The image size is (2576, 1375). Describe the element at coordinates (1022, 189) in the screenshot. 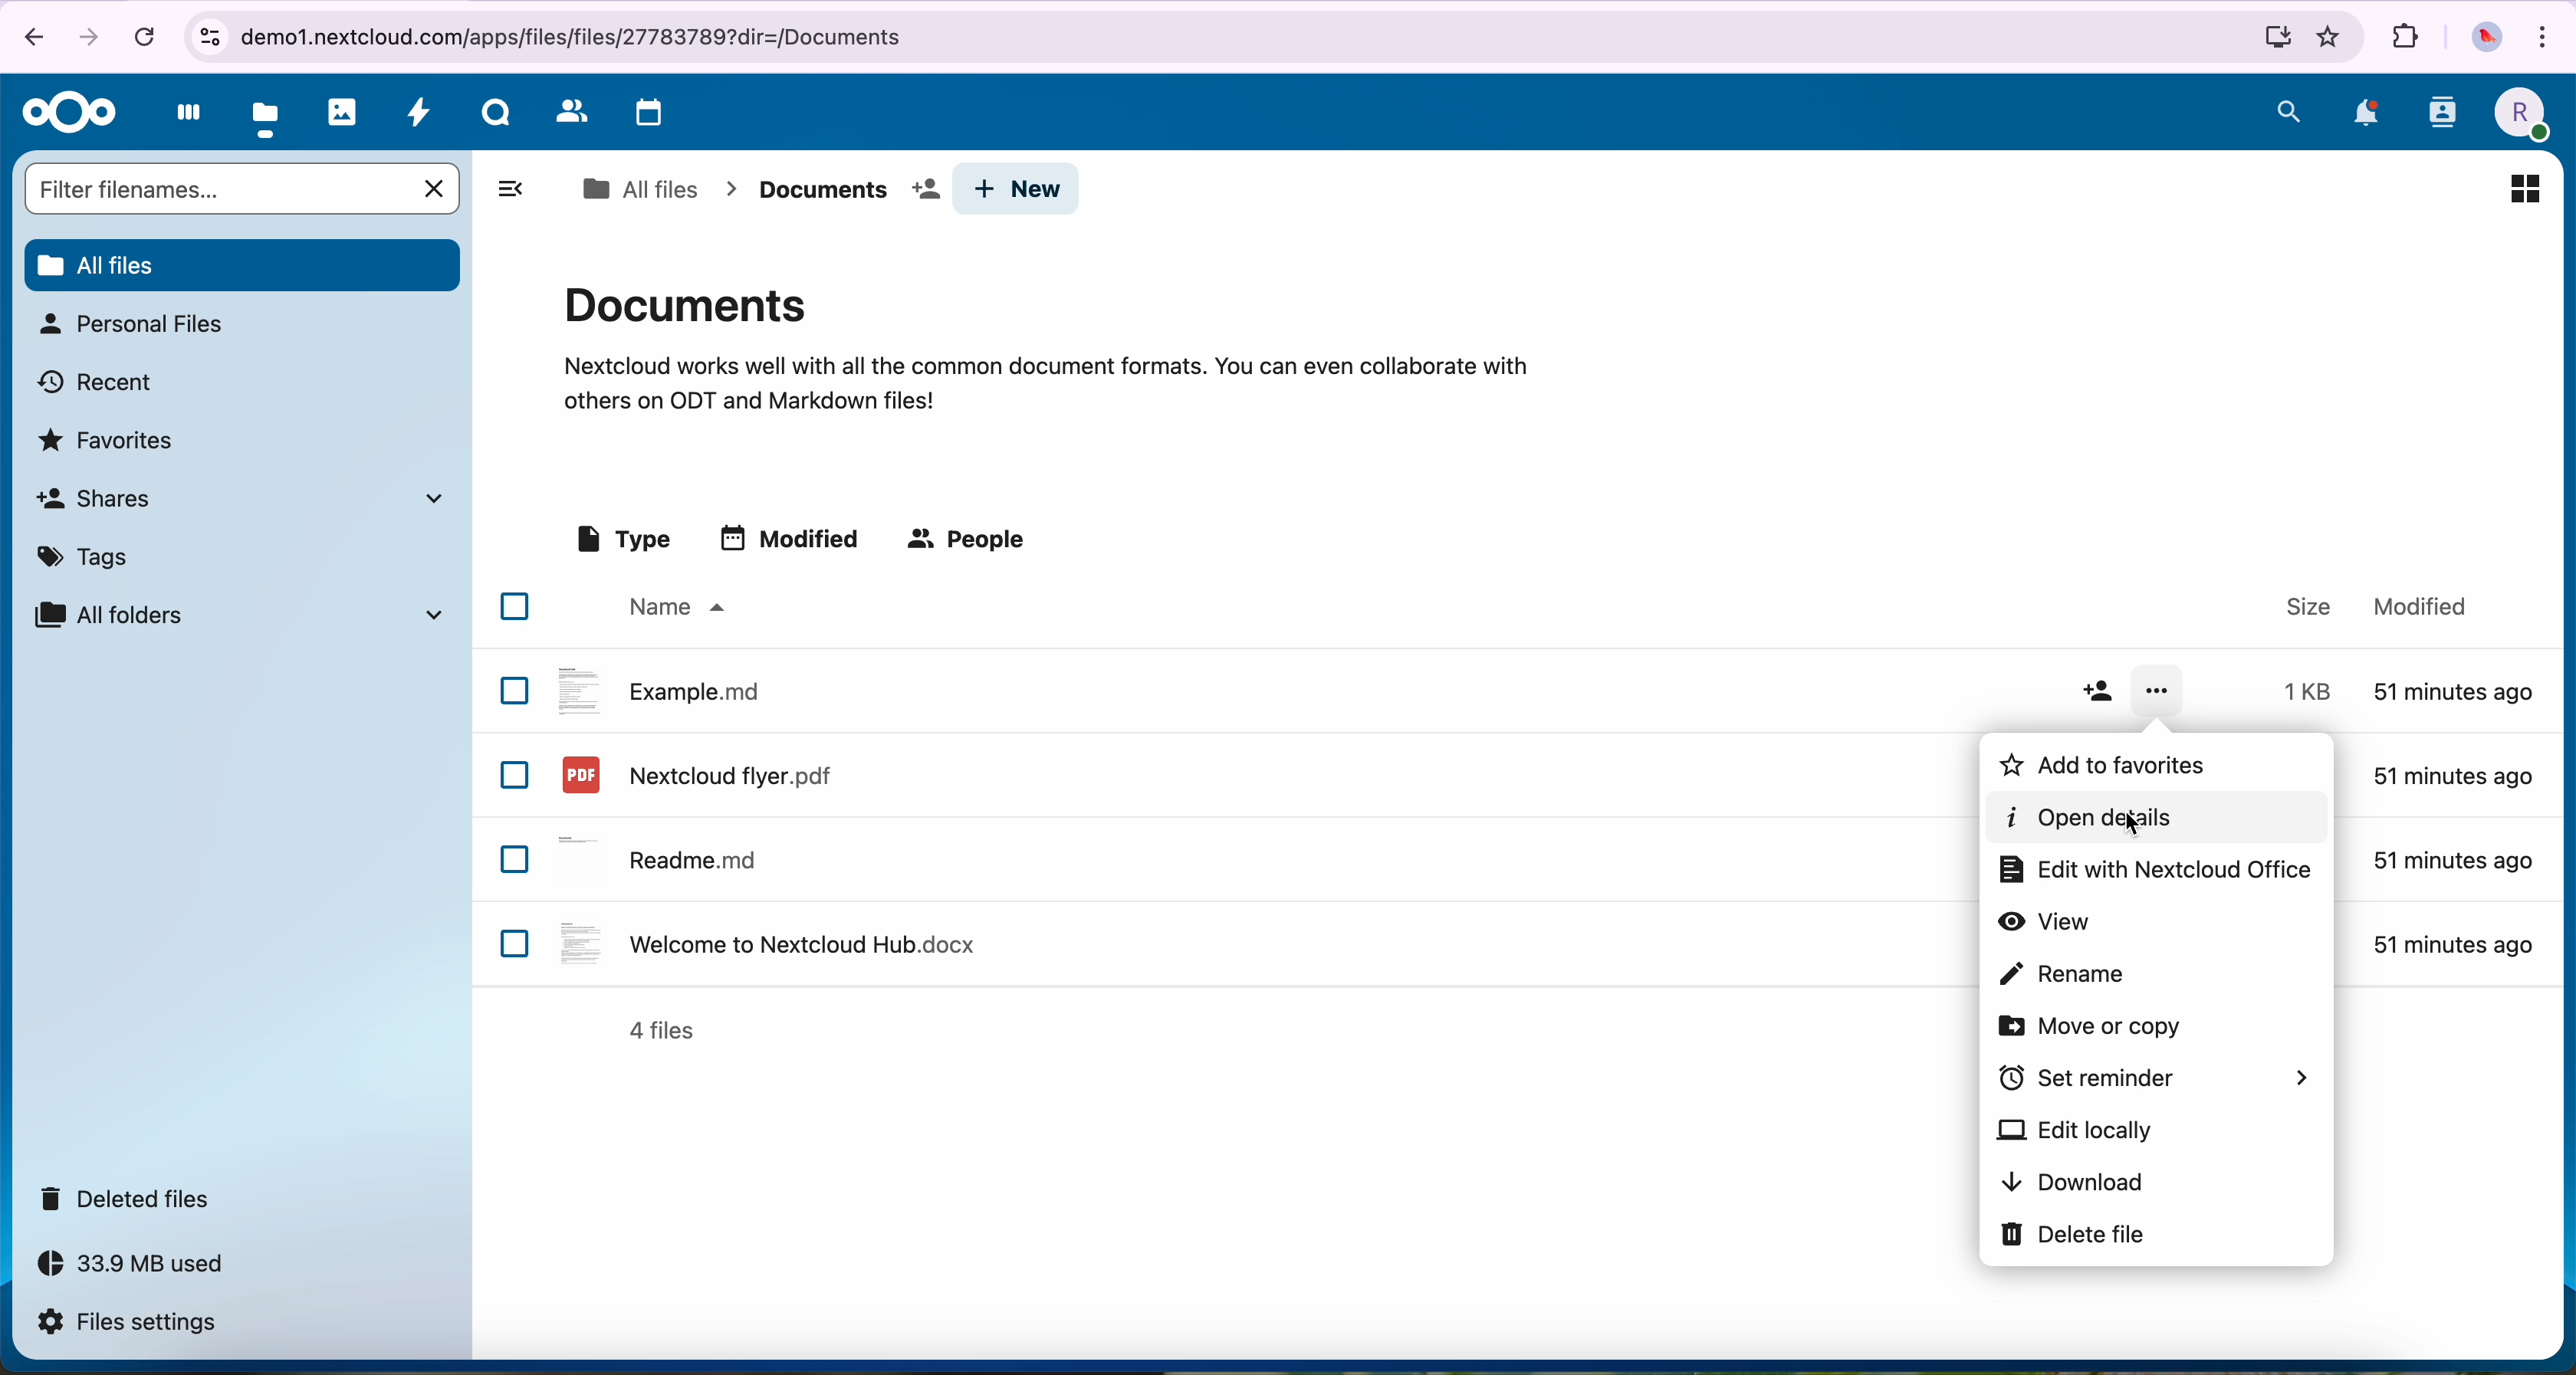

I see `new button` at that location.